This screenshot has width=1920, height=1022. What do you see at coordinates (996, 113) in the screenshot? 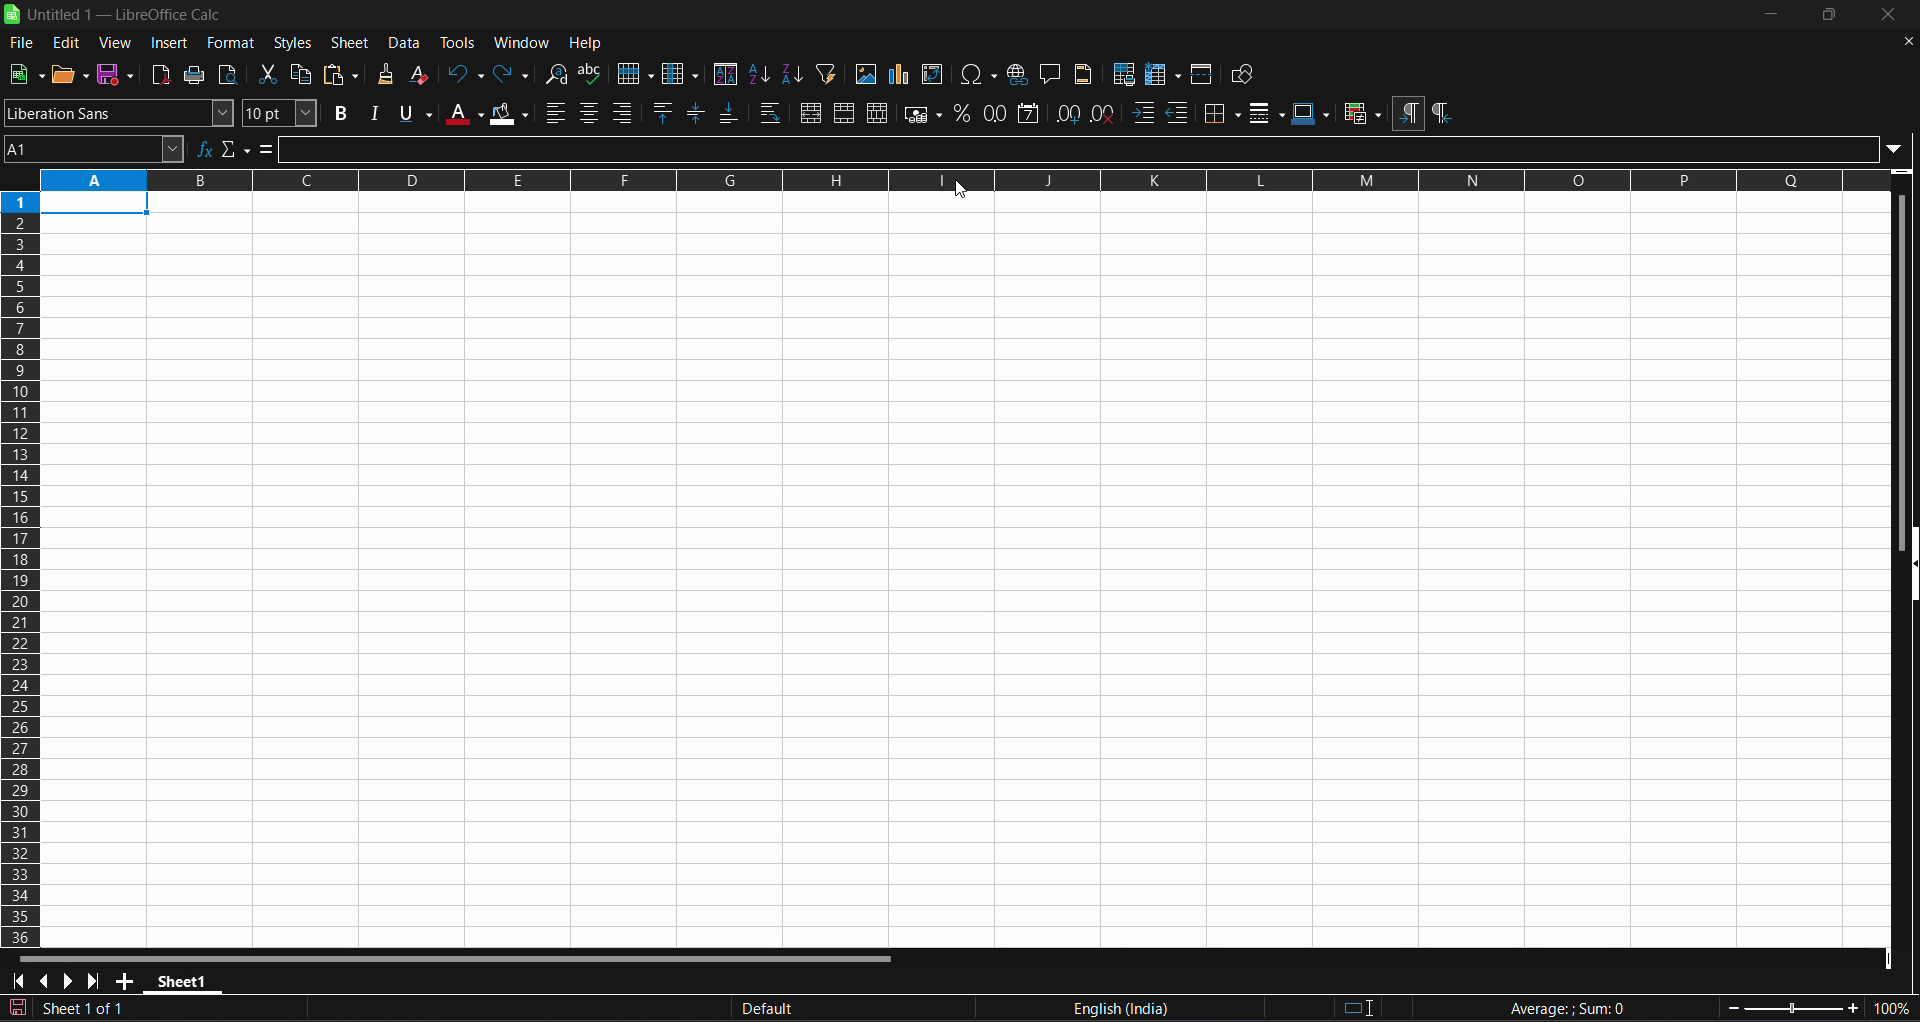
I see `format as number` at bounding box center [996, 113].